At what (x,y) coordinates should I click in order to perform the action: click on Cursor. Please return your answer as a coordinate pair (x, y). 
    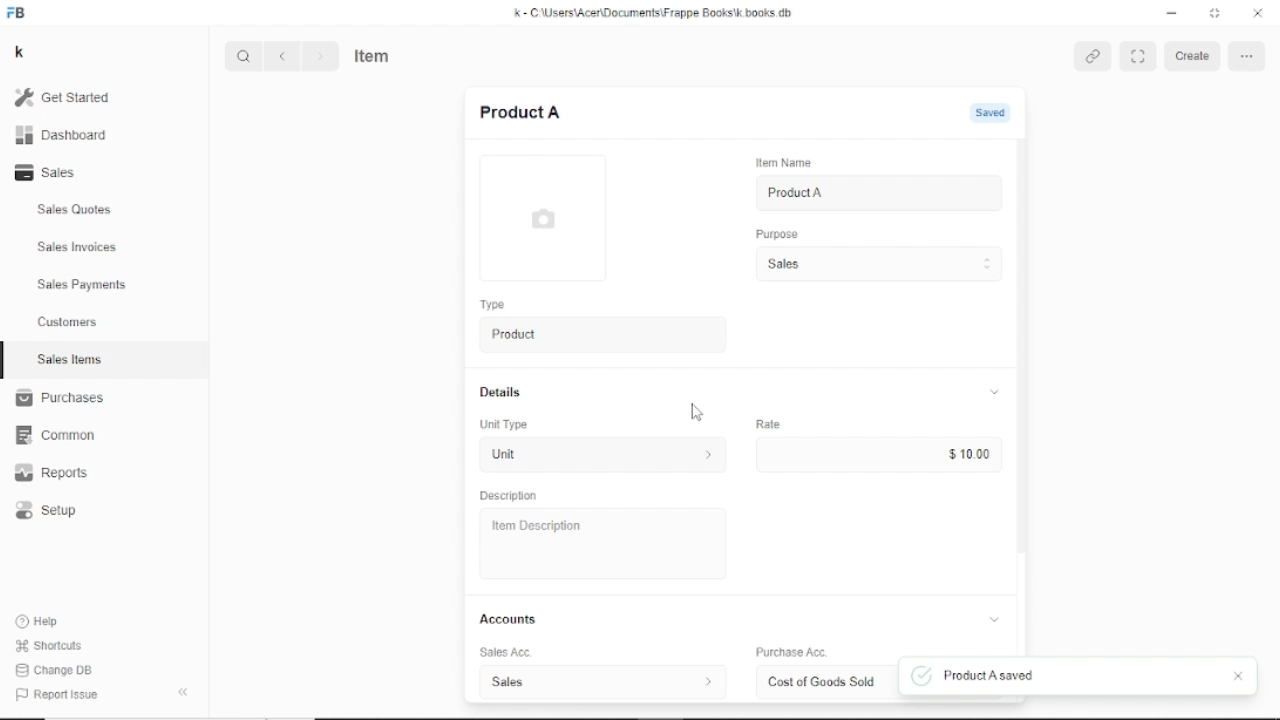
    Looking at the image, I should click on (696, 413).